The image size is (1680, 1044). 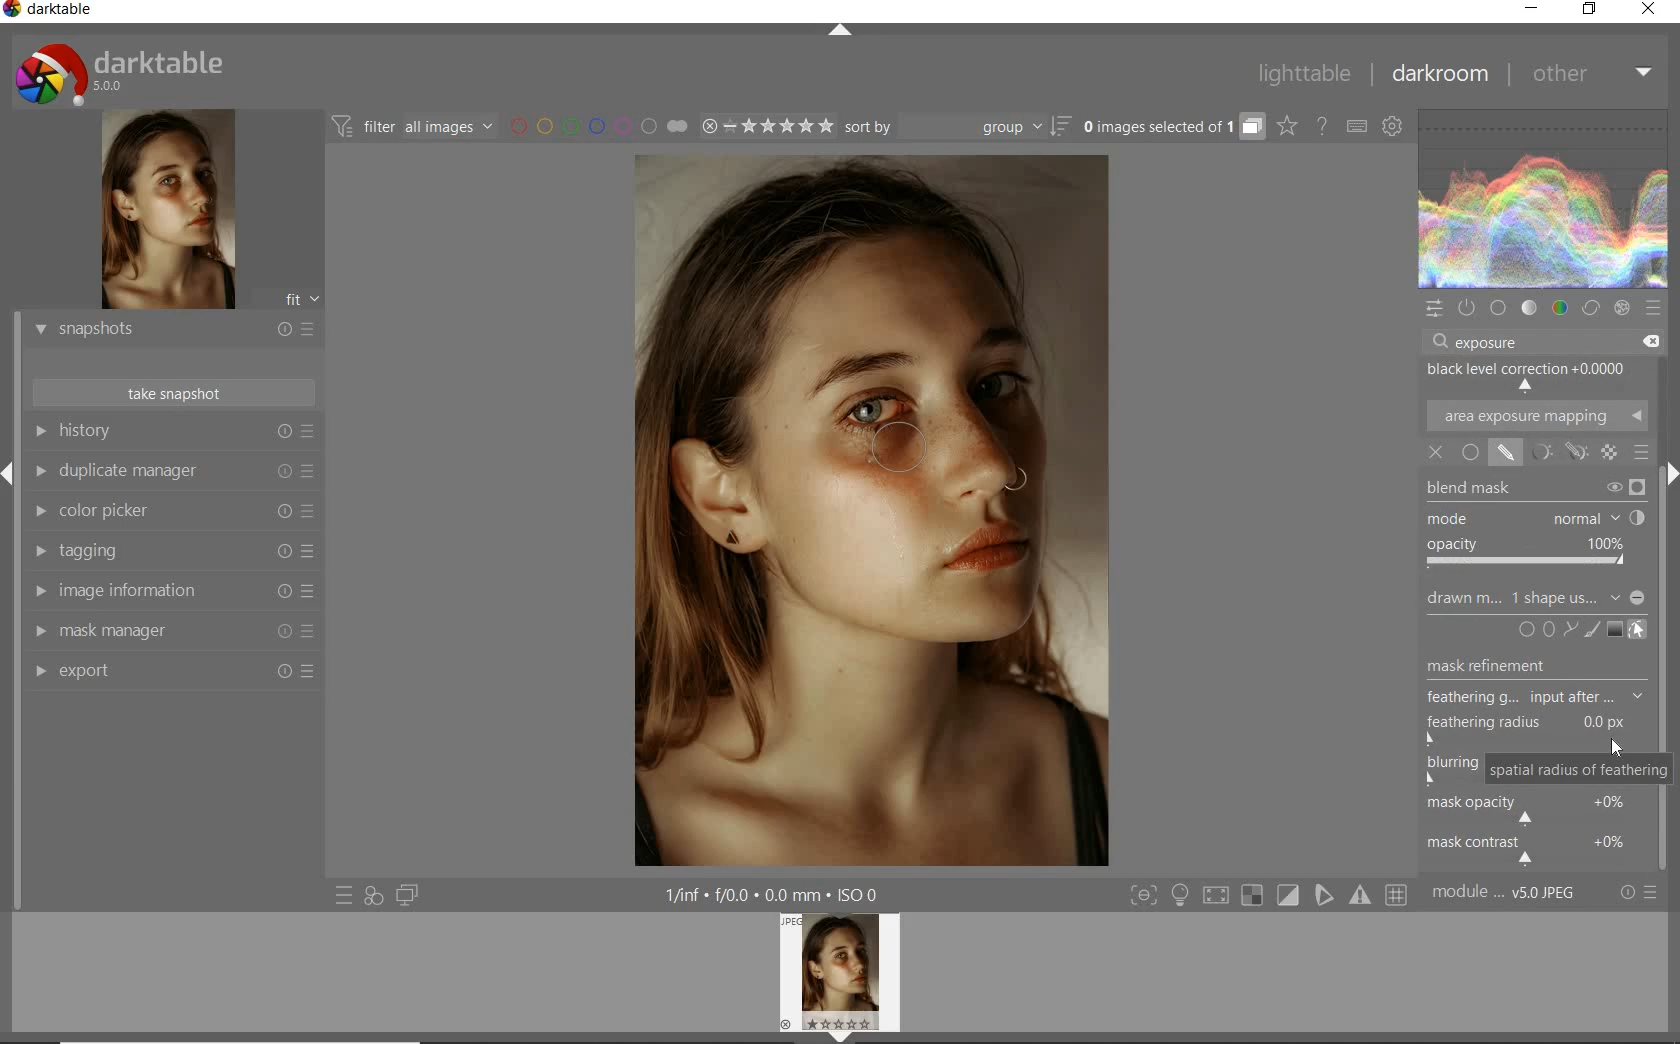 What do you see at coordinates (1580, 768) in the screenshot?
I see `spatial radius of feathering` at bounding box center [1580, 768].